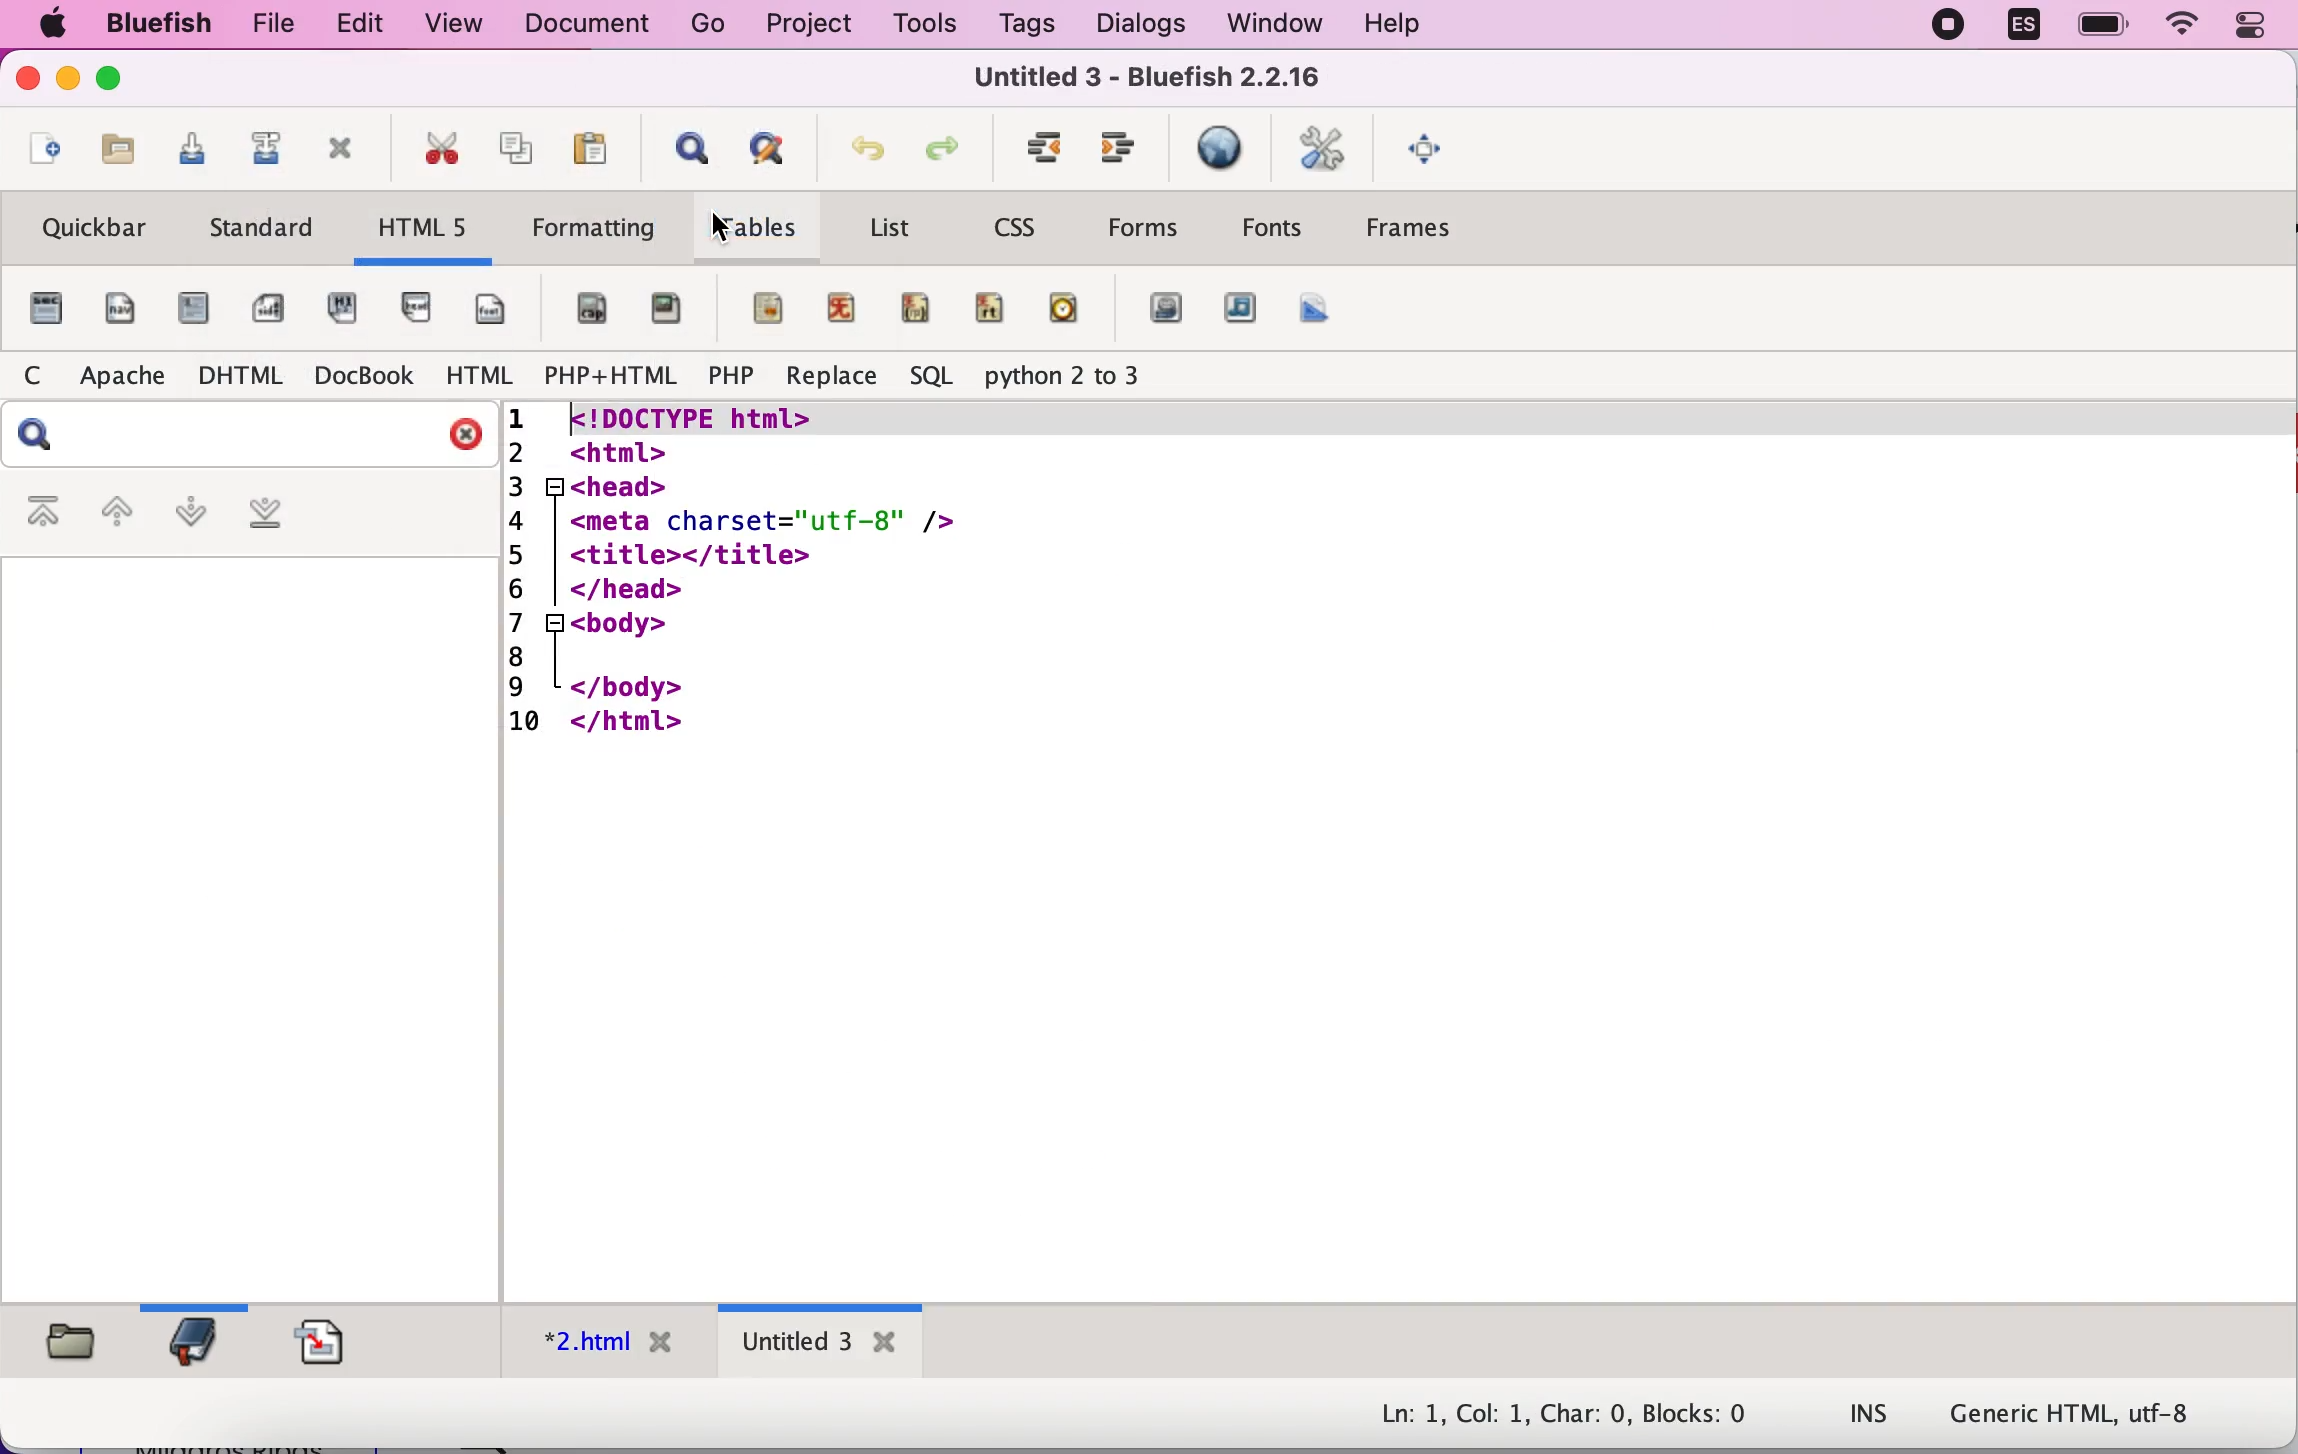 The image size is (2298, 1454). I want to click on *2.html, so click(602, 1337).